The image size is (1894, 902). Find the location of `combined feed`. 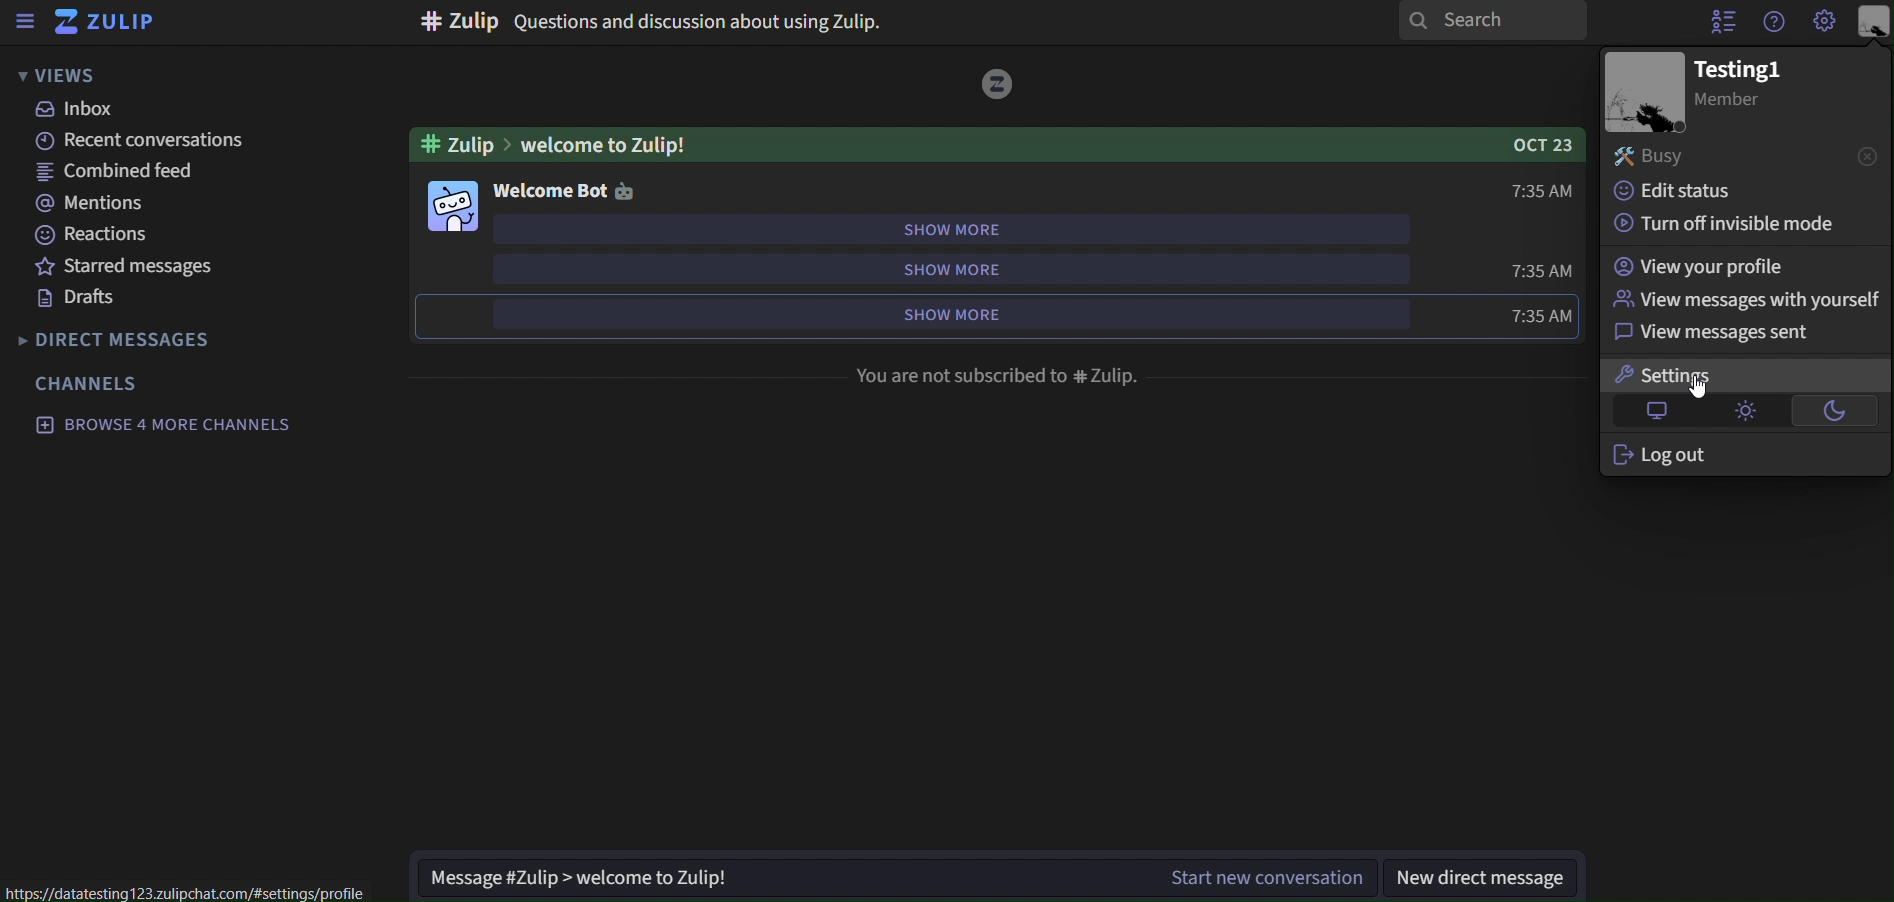

combined feed is located at coordinates (116, 174).